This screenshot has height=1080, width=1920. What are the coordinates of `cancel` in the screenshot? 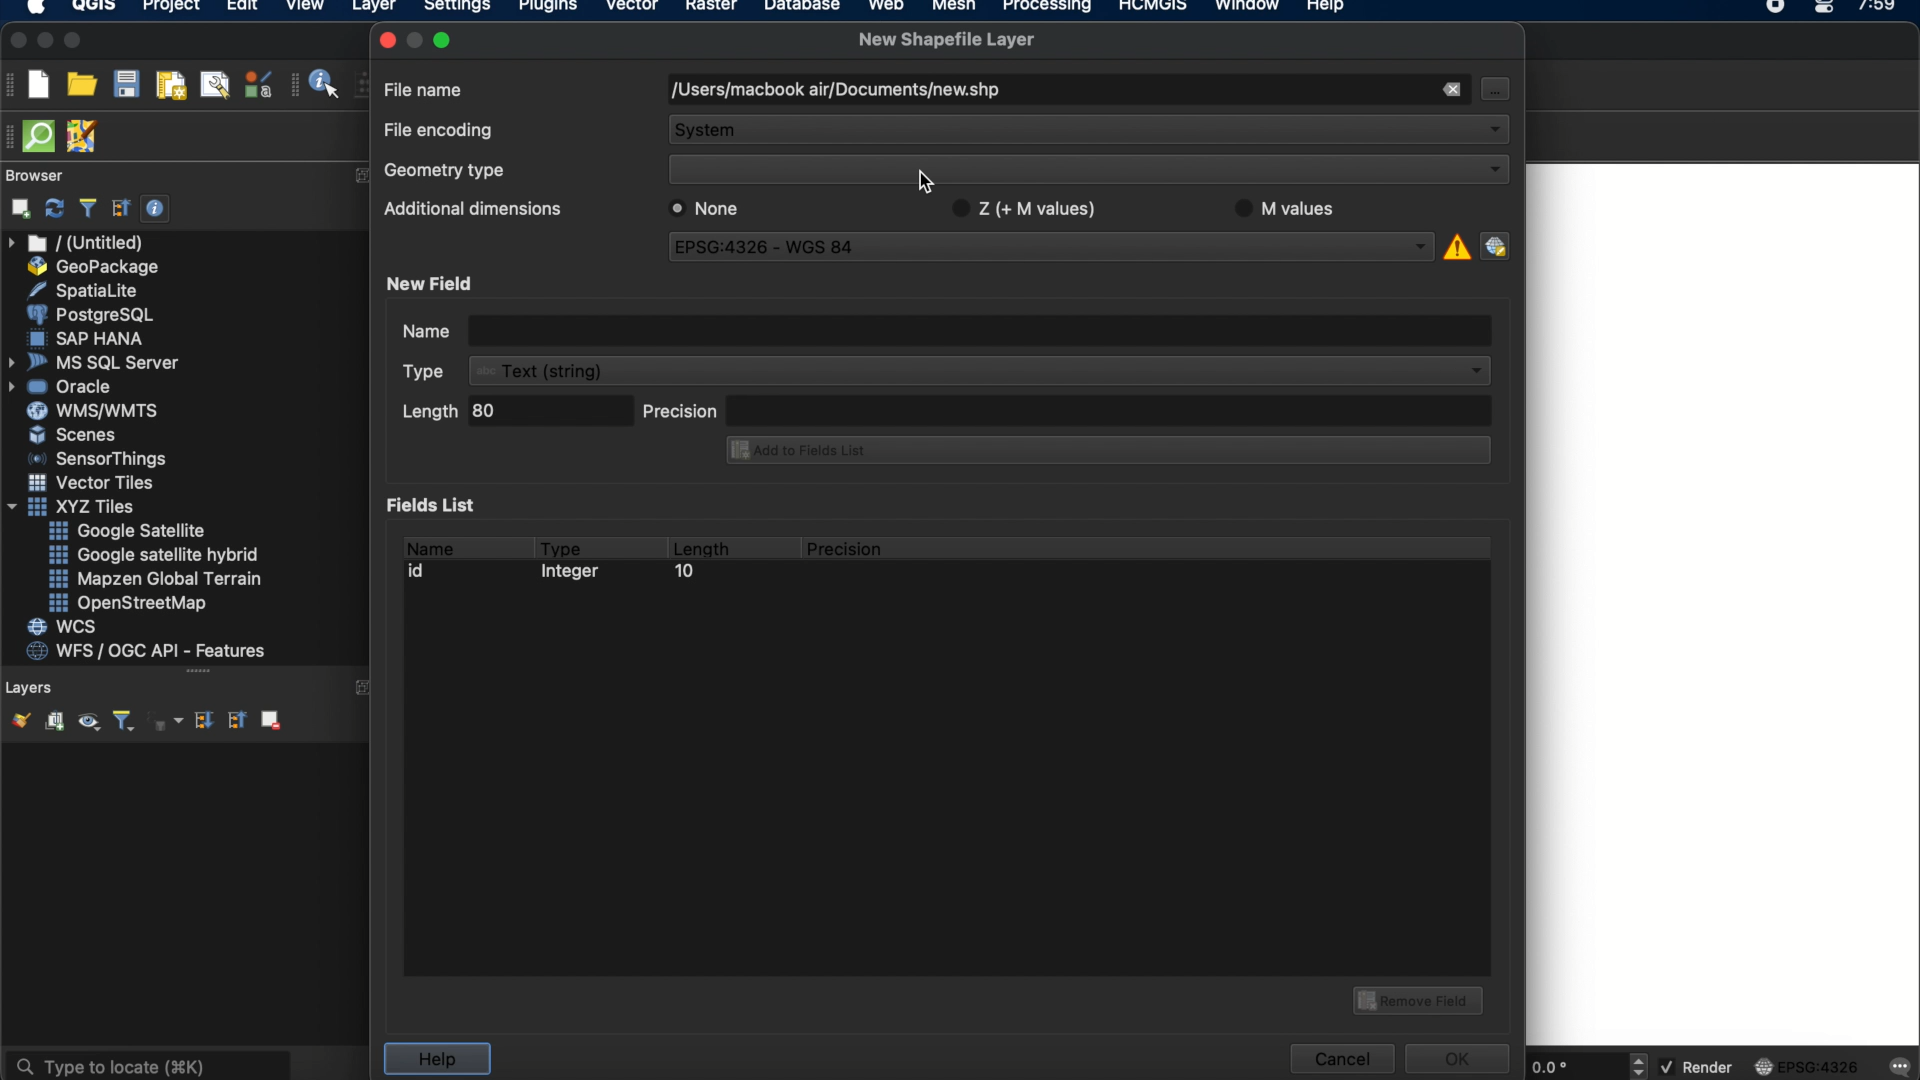 It's located at (1340, 1059).